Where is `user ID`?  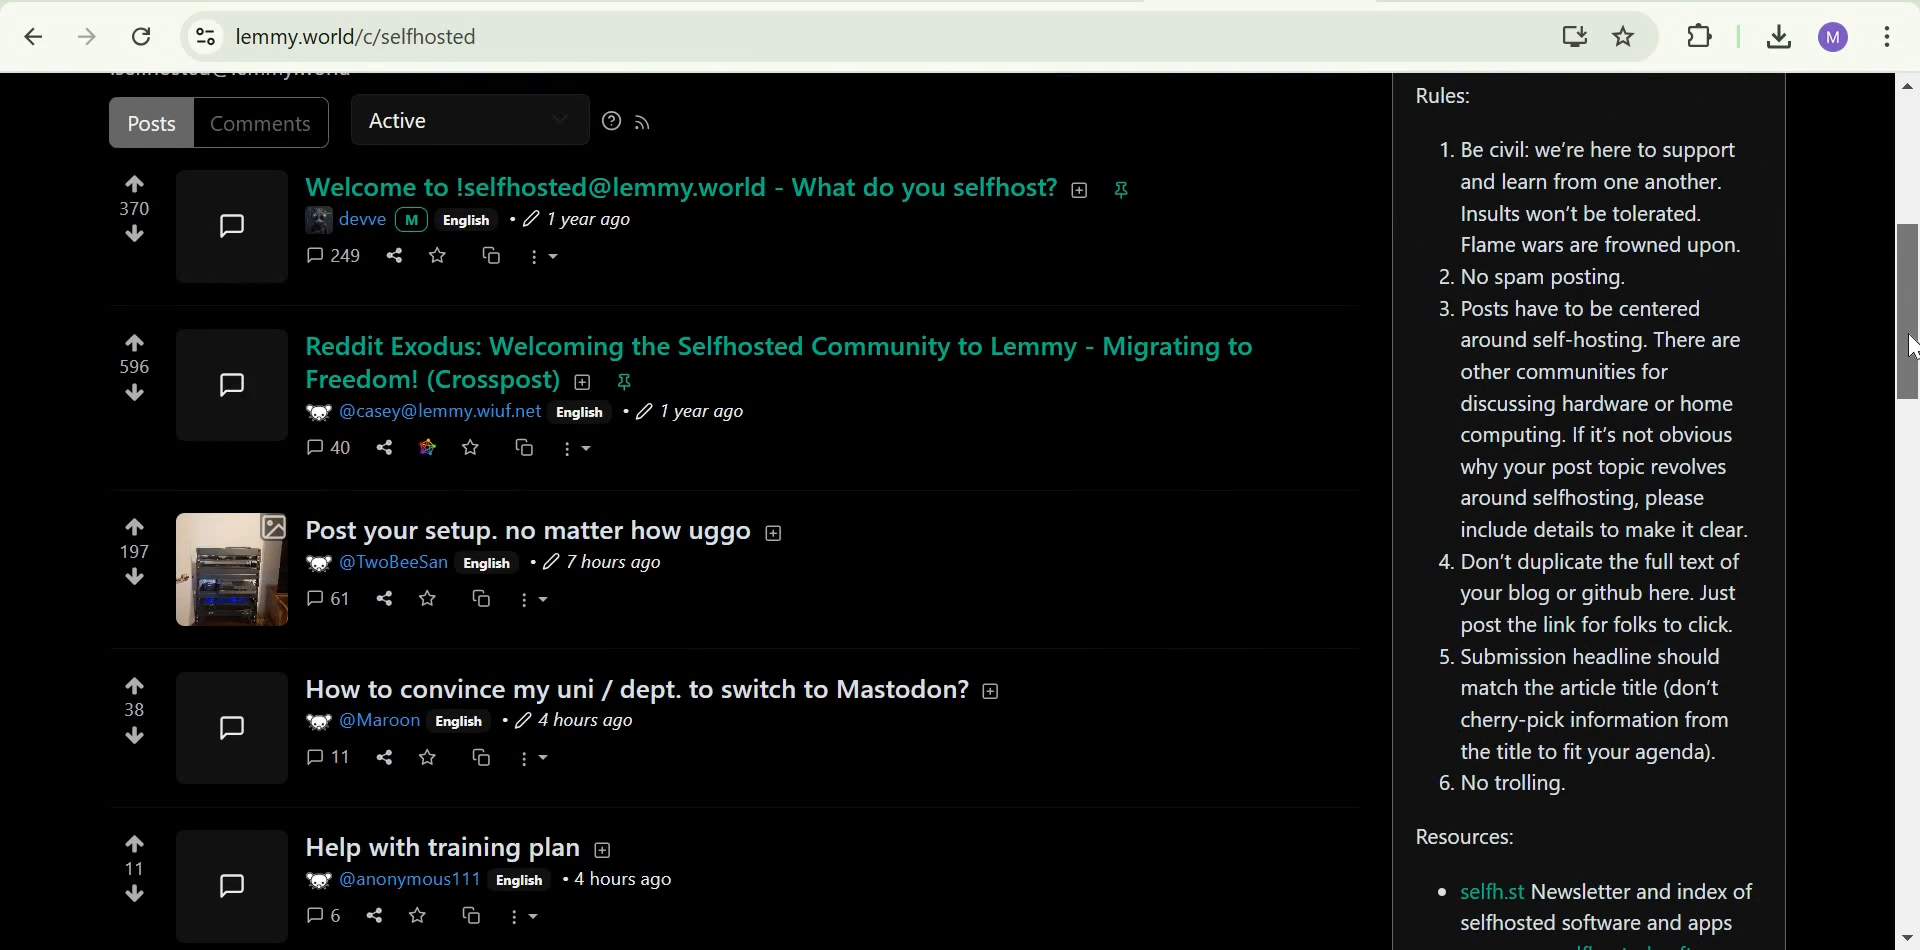 user ID is located at coordinates (411, 880).